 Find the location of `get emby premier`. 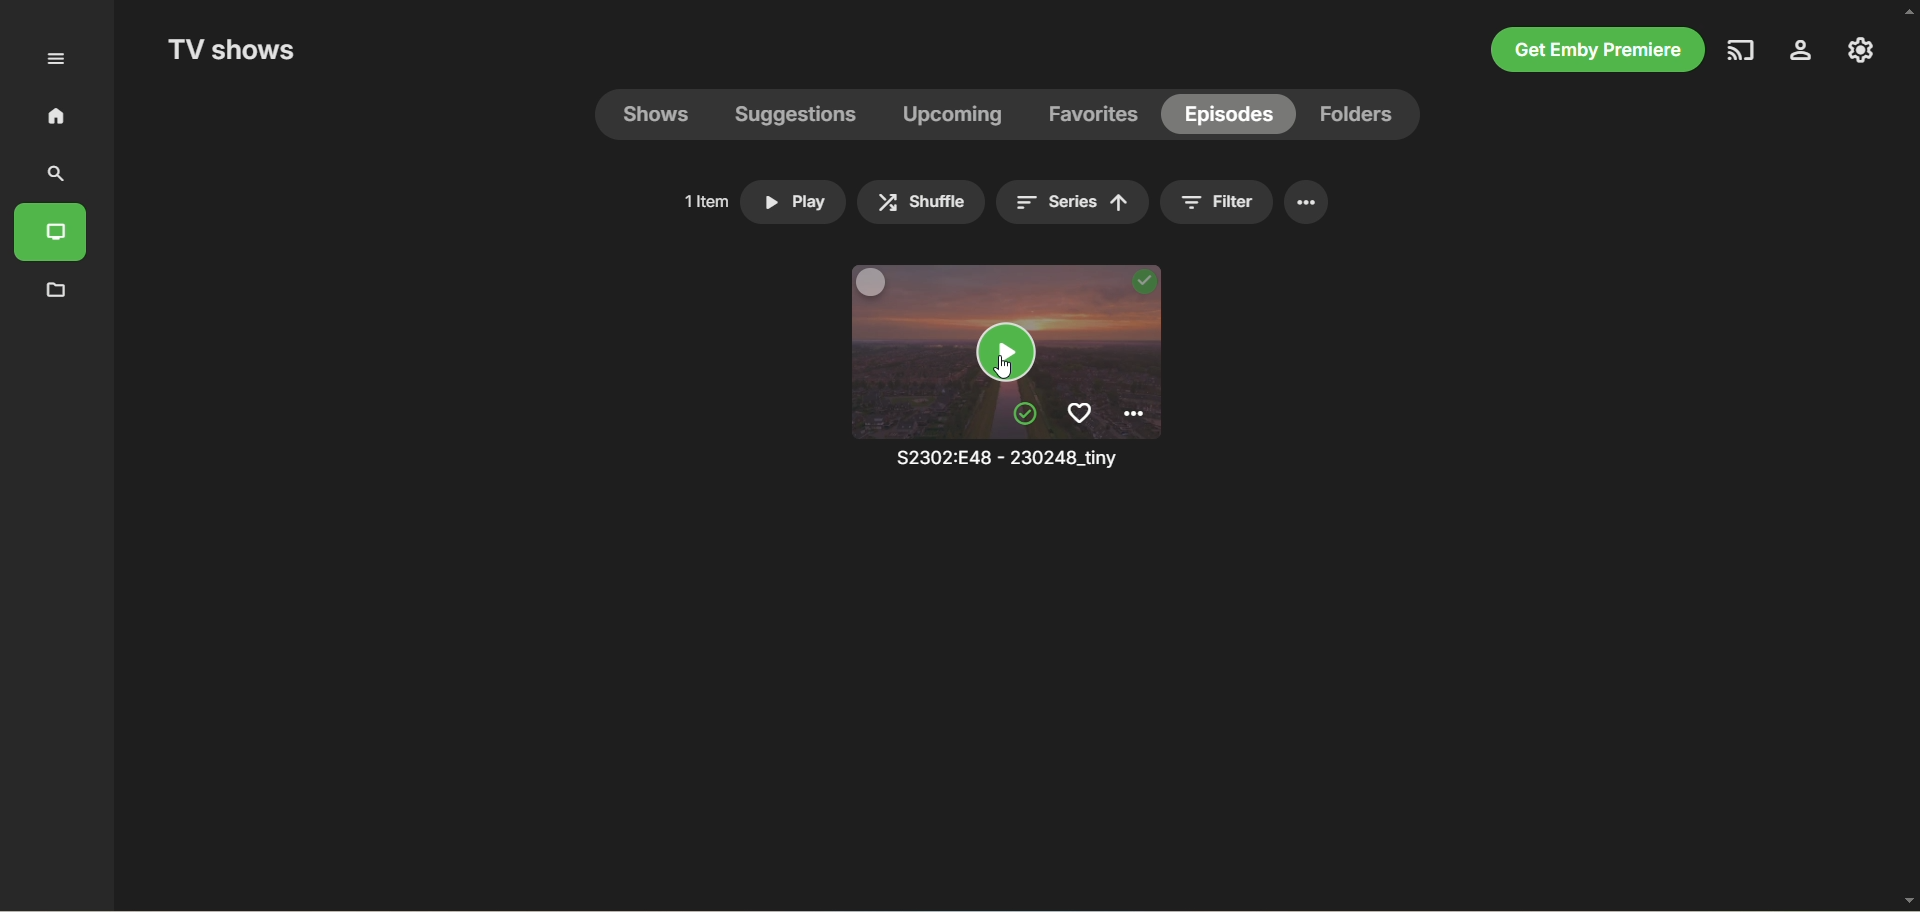

get emby premier is located at coordinates (1597, 50).